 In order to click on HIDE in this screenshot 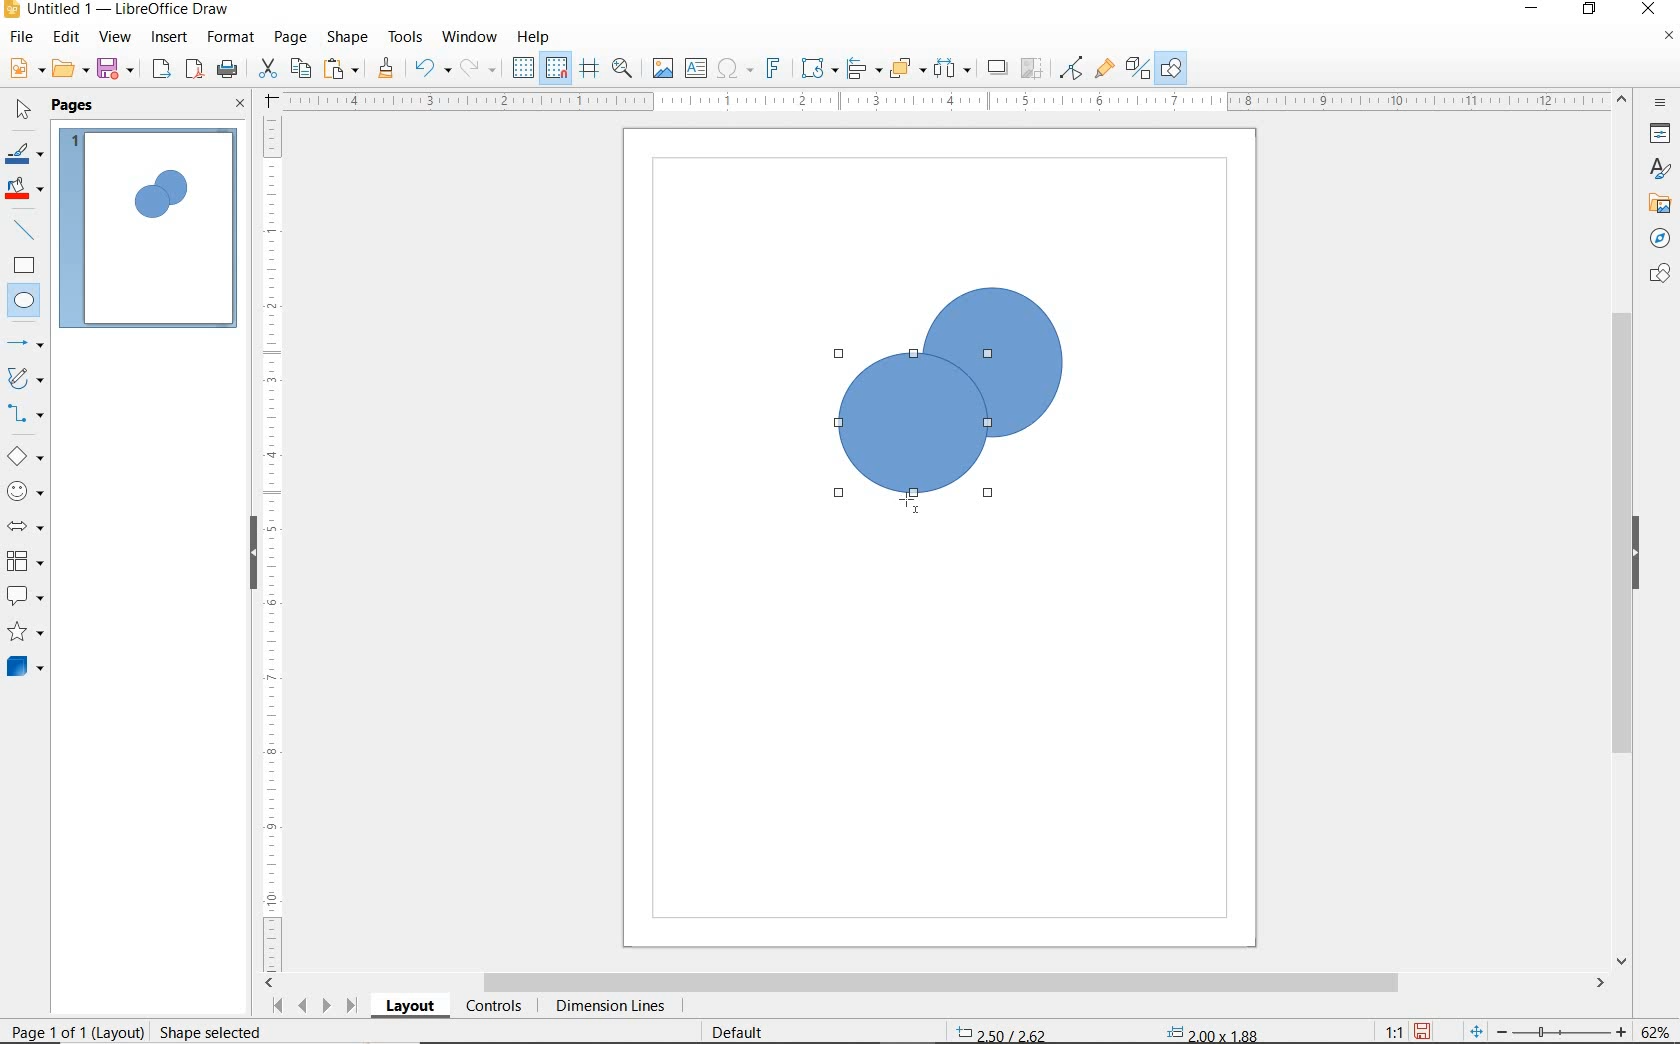, I will do `click(1641, 553)`.